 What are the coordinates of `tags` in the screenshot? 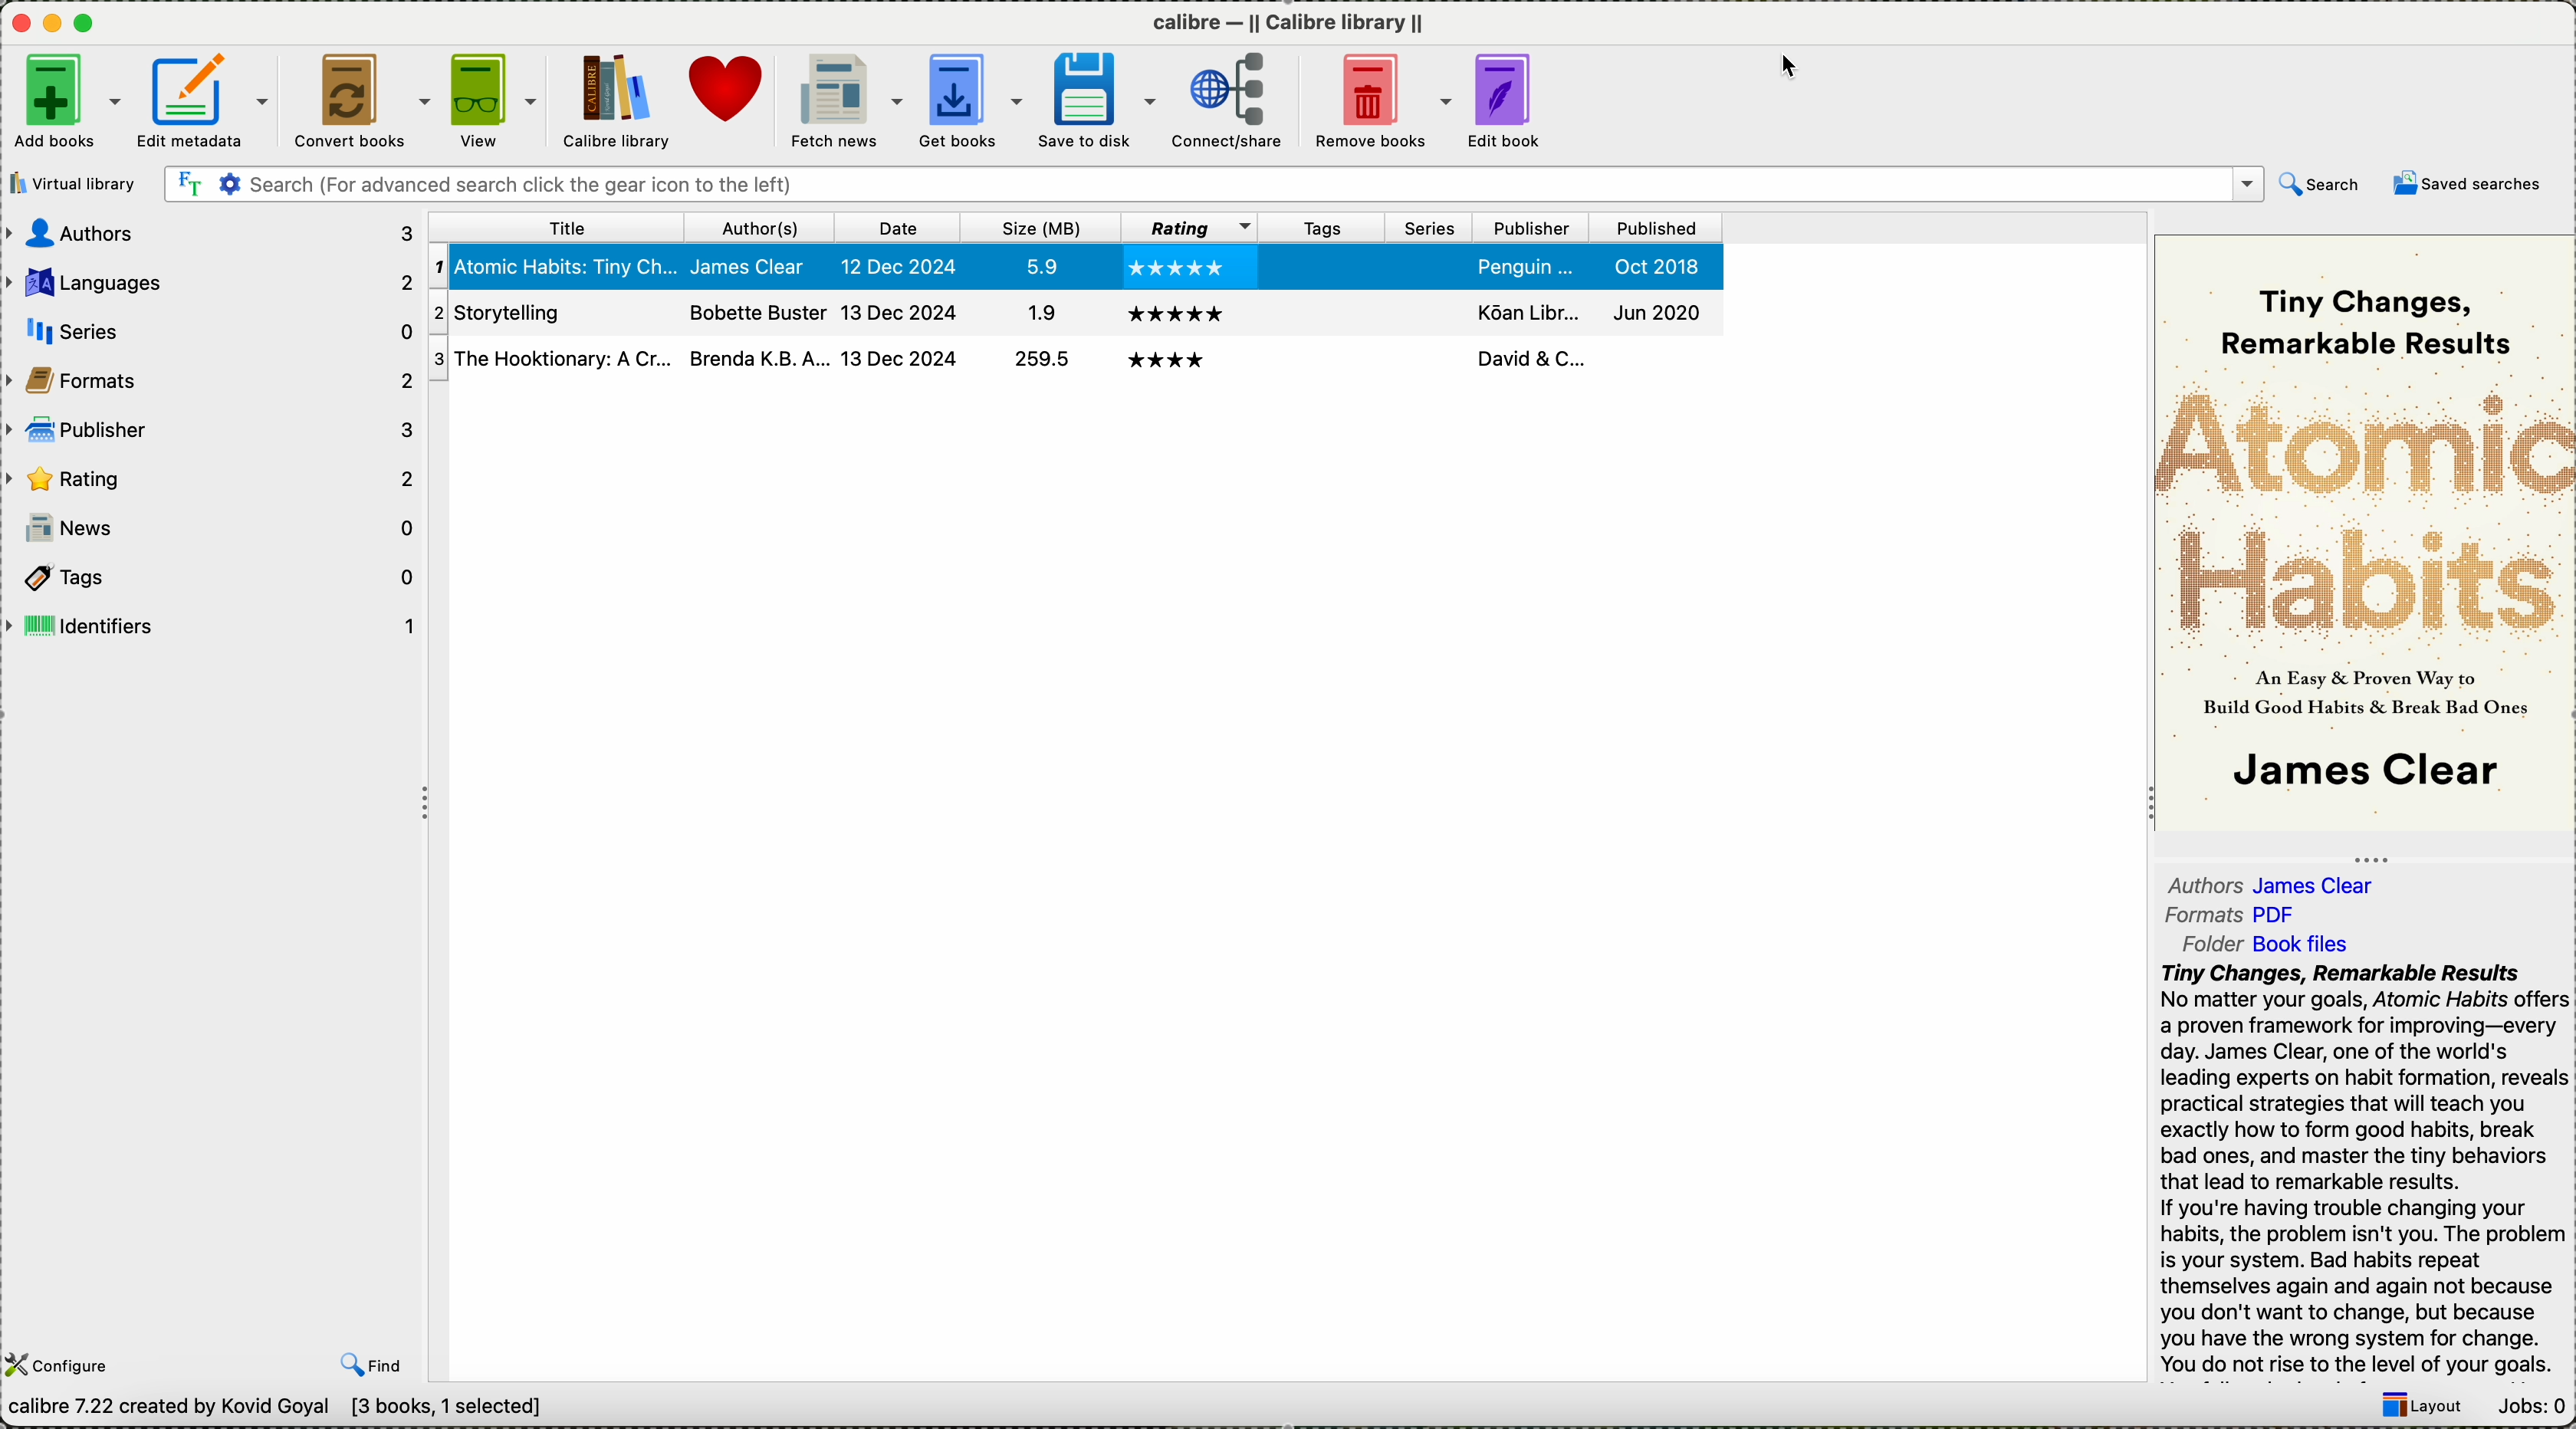 It's located at (1326, 264).